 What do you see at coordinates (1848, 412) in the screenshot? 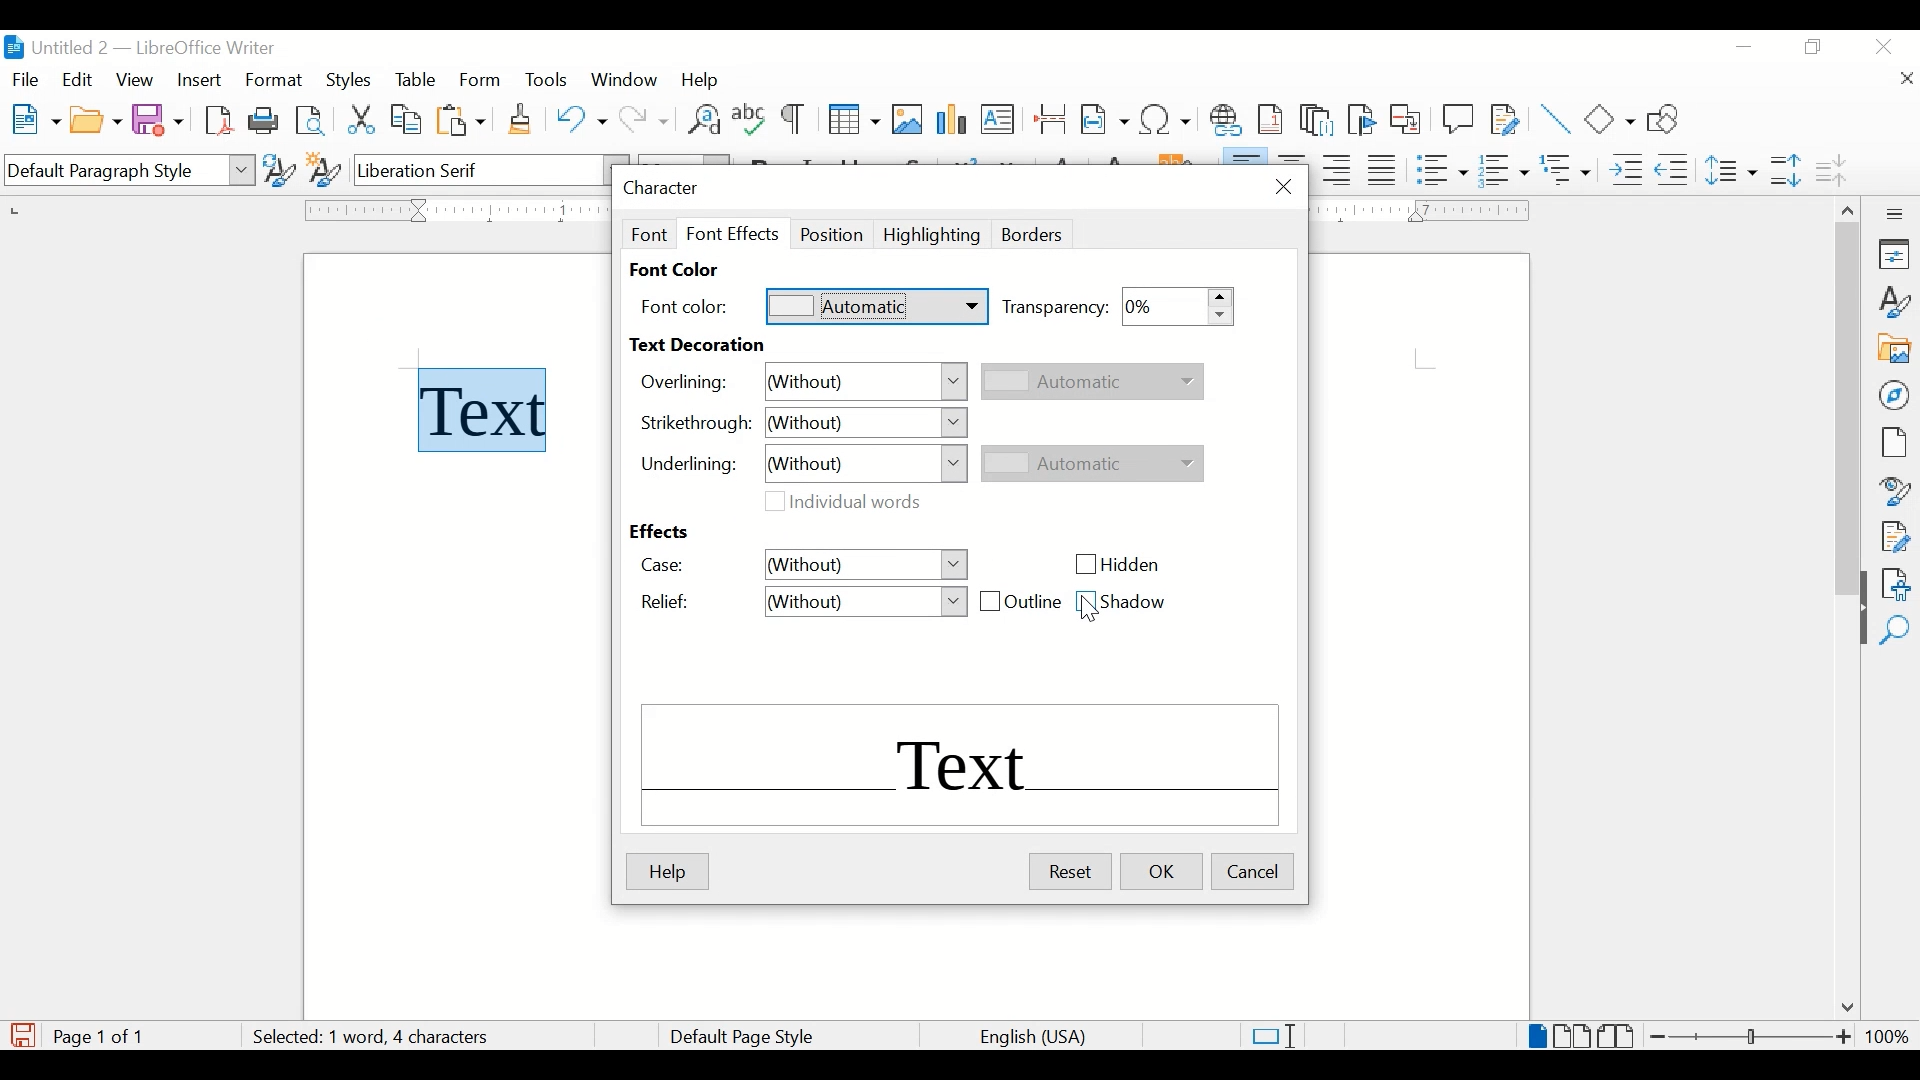
I see `scroll box` at bounding box center [1848, 412].